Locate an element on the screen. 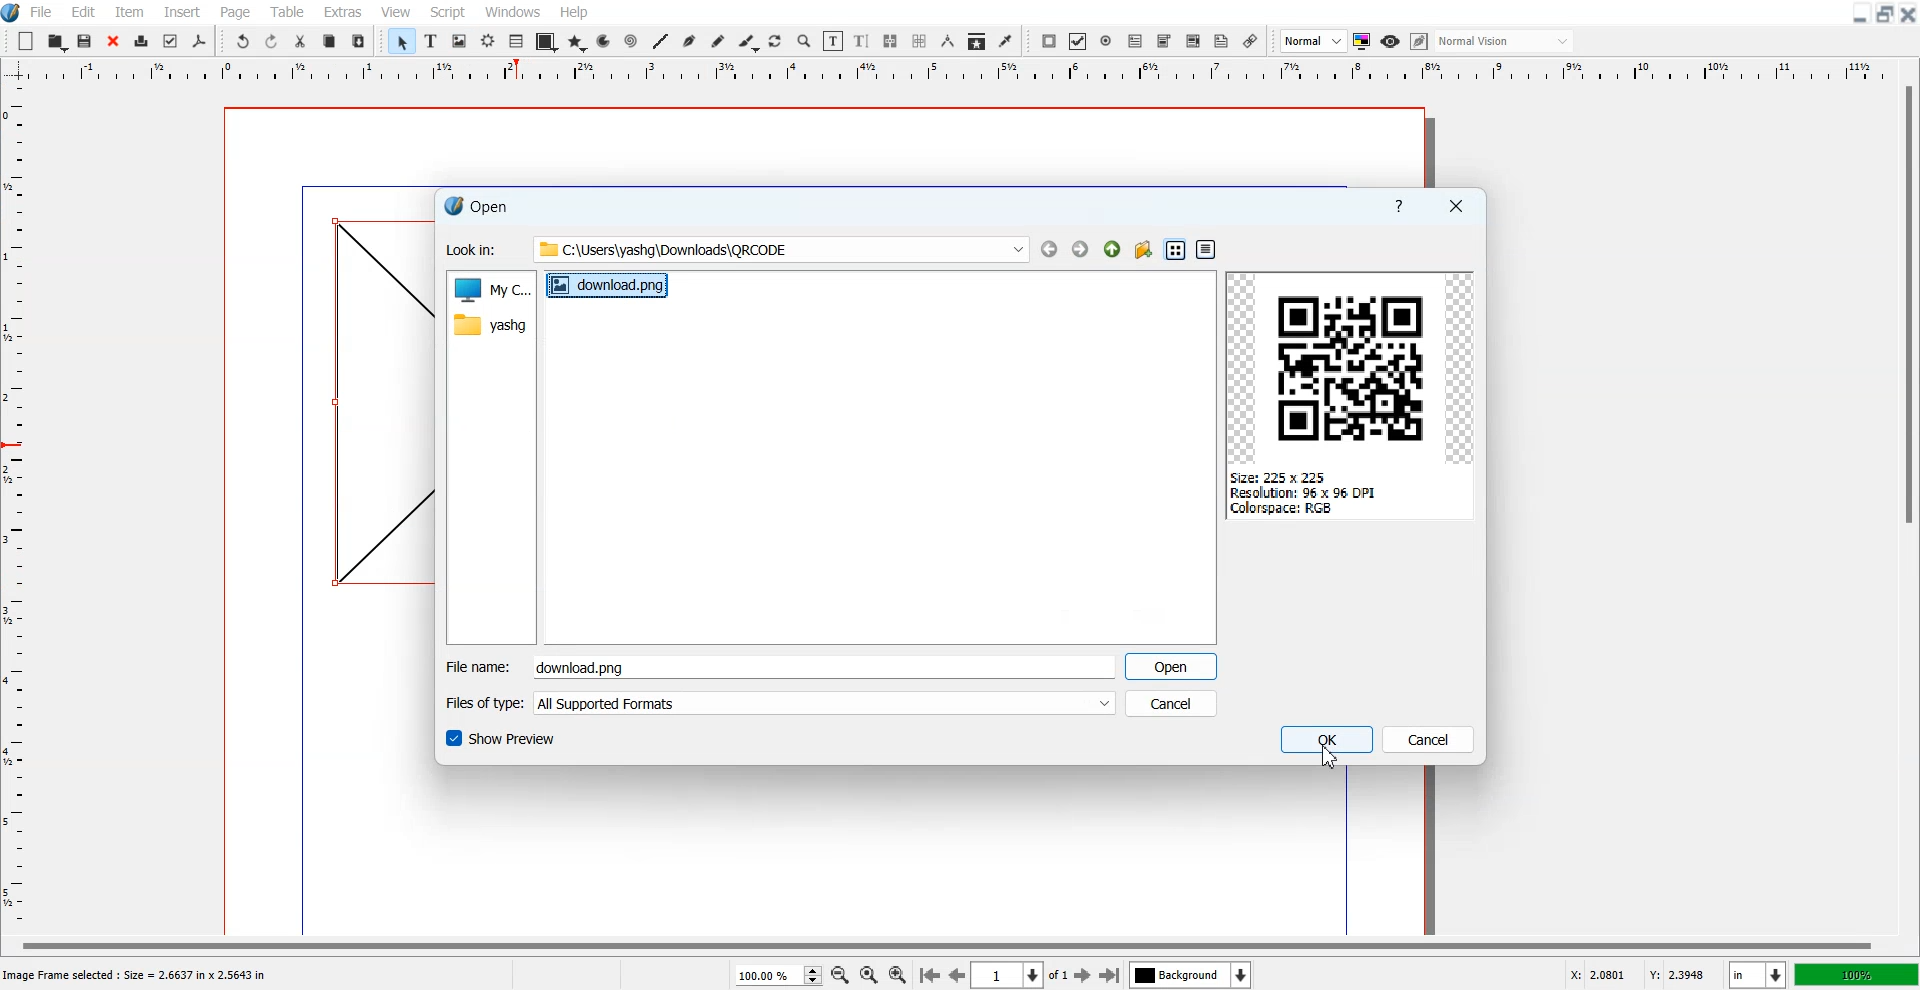  Page is located at coordinates (237, 11).